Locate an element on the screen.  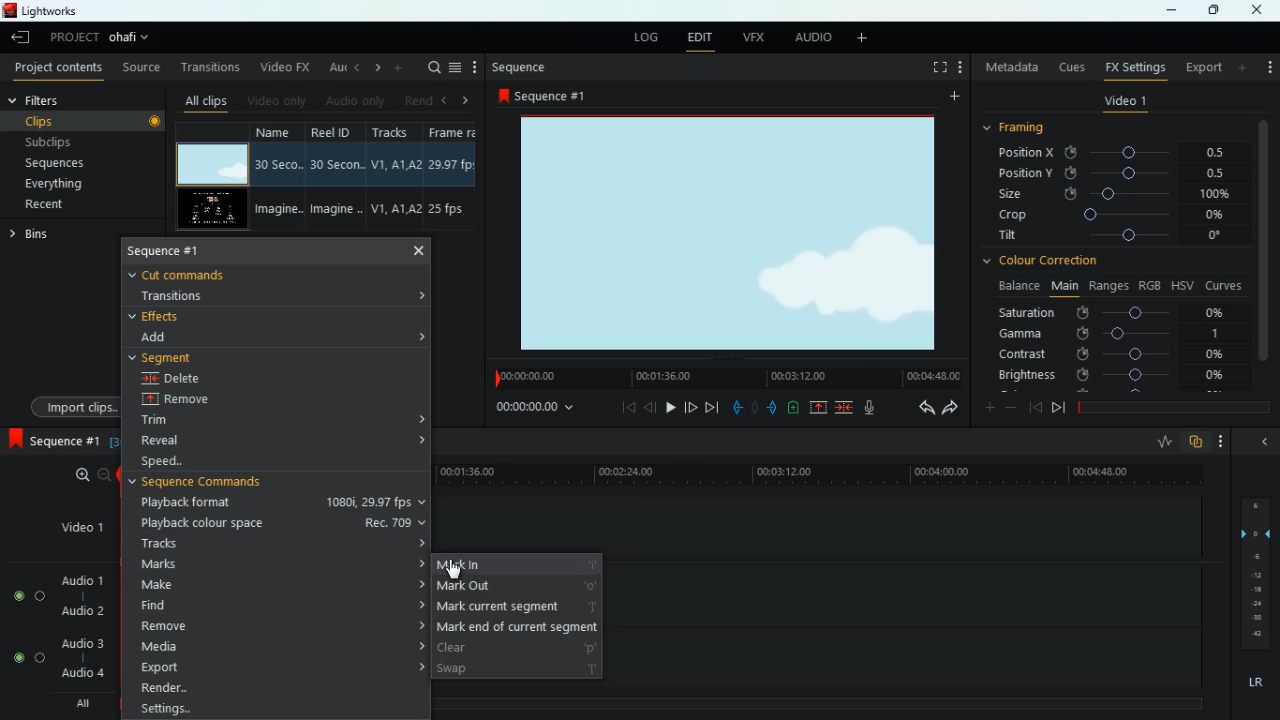
sequence is located at coordinates (171, 251).